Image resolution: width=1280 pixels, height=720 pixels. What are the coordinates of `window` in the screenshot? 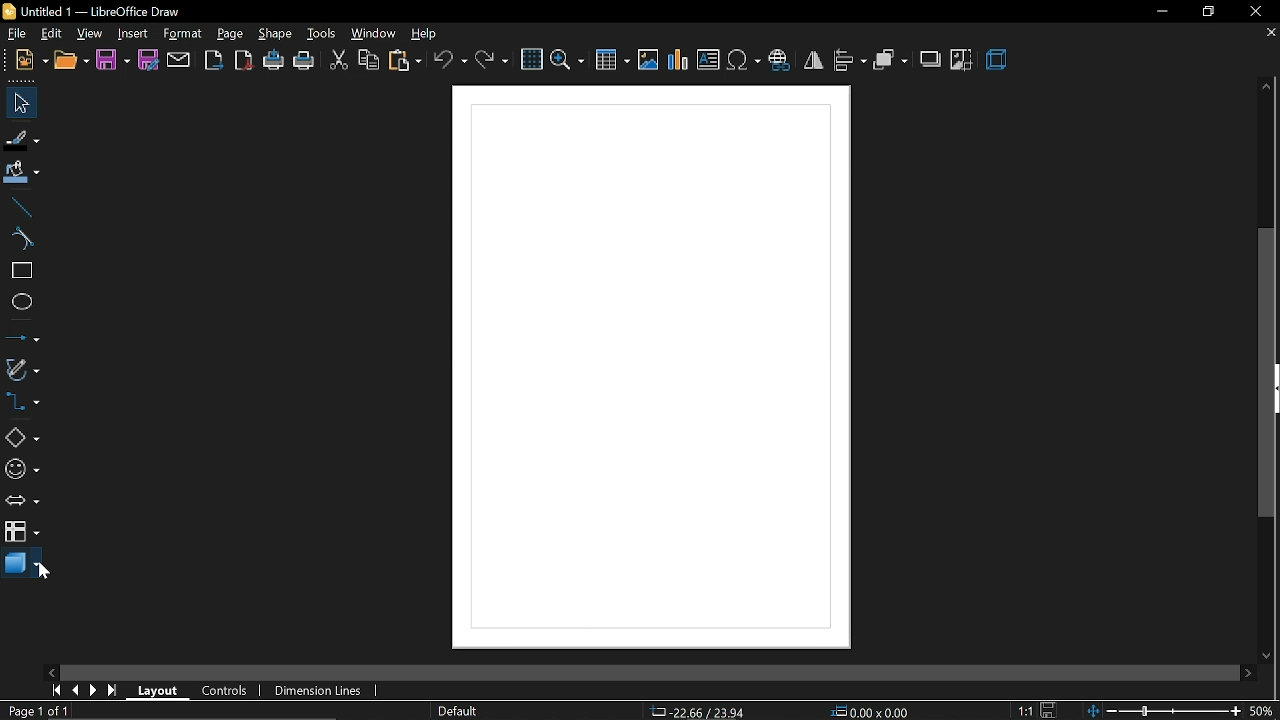 It's located at (374, 35).